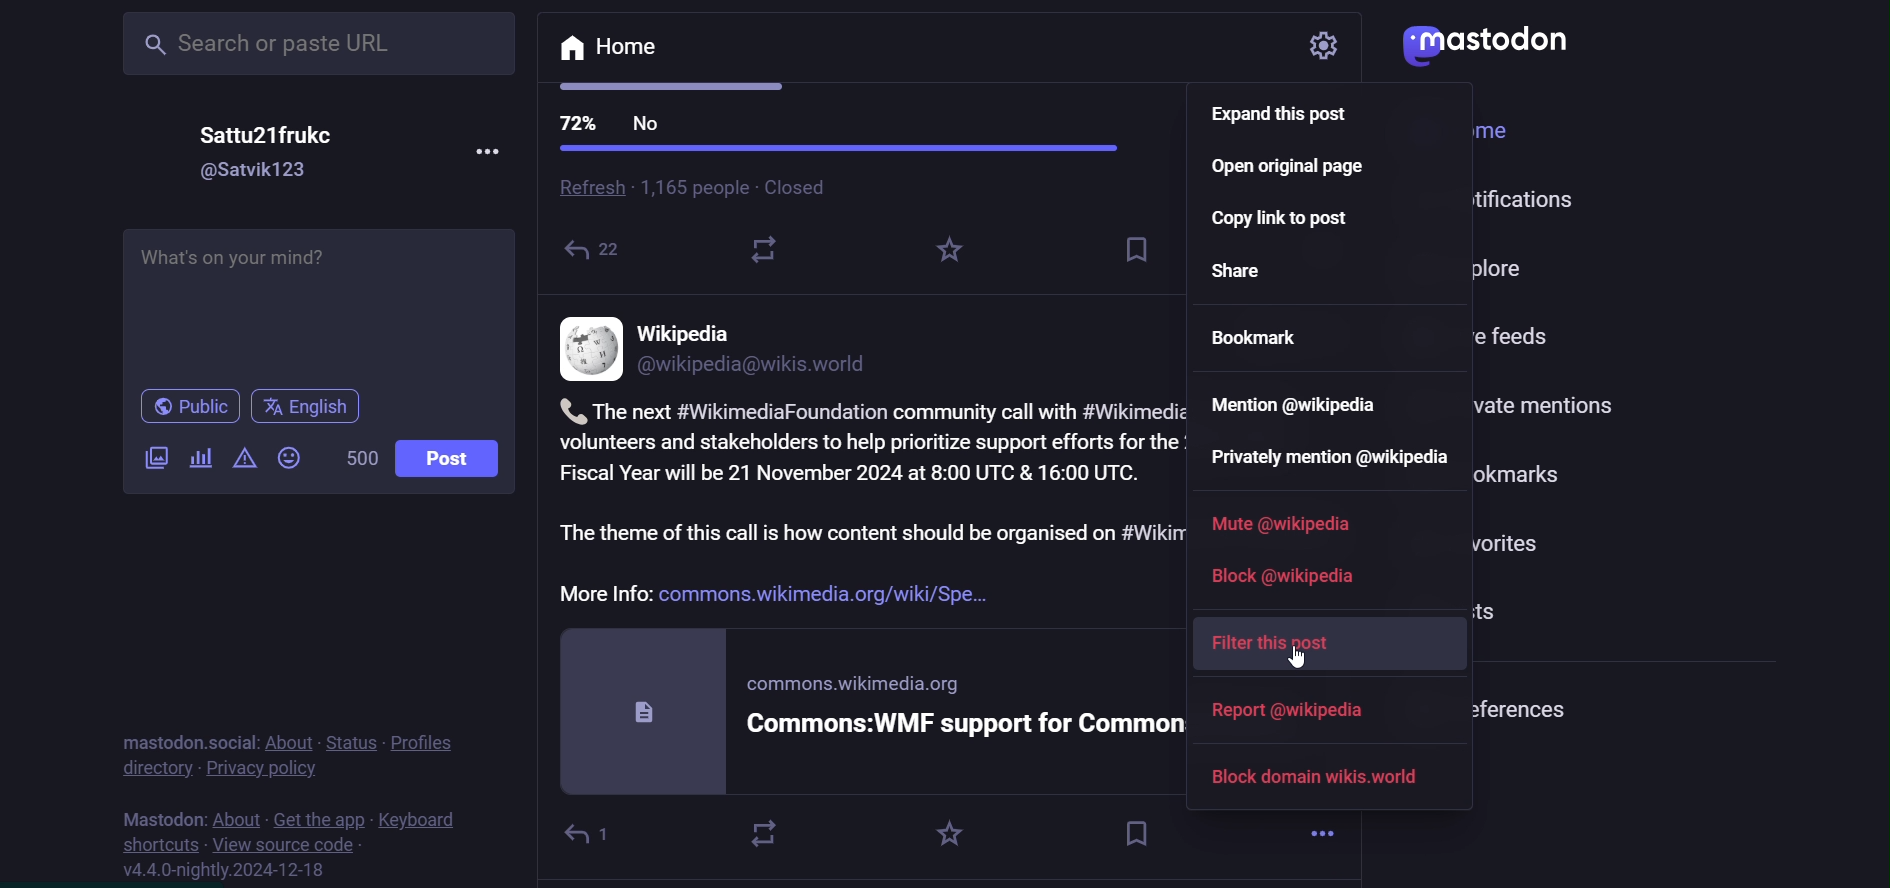  Describe the element at coordinates (188, 409) in the screenshot. I see `public` at that location.